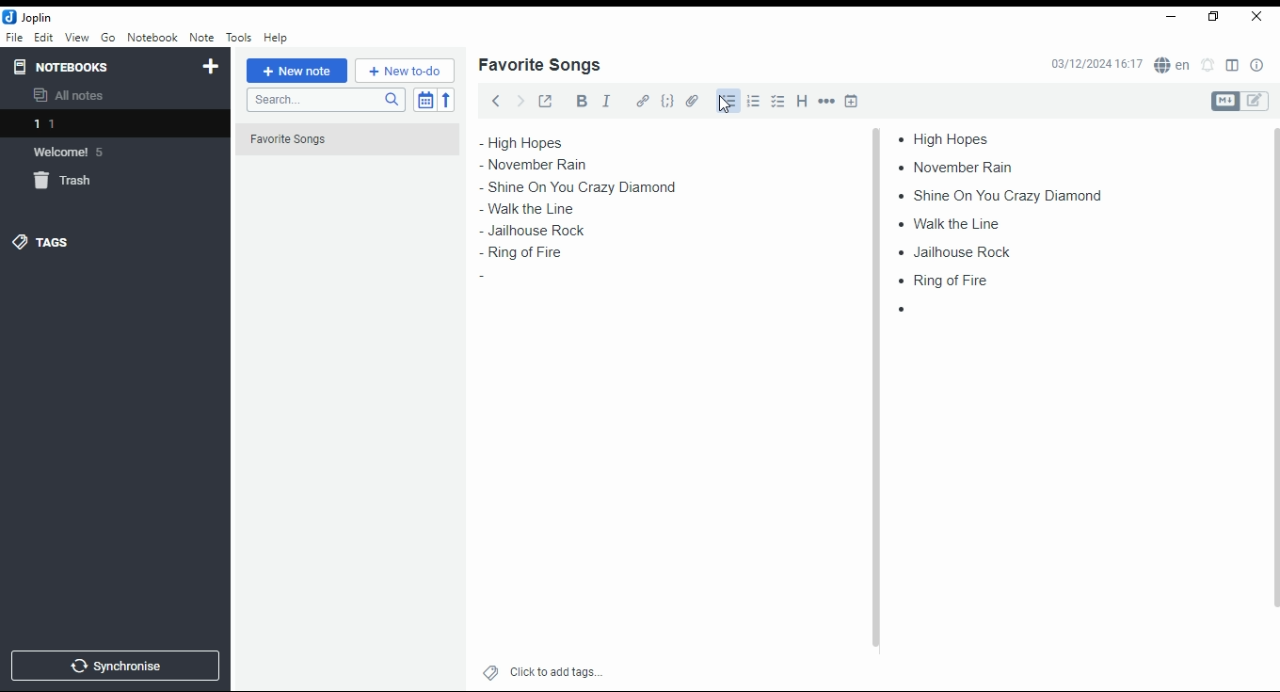 The width and height of the screenshot is (1280, 692). Describe the element at coordinates (643, 100) in the screenshot. I see `hyperlink` at that location.